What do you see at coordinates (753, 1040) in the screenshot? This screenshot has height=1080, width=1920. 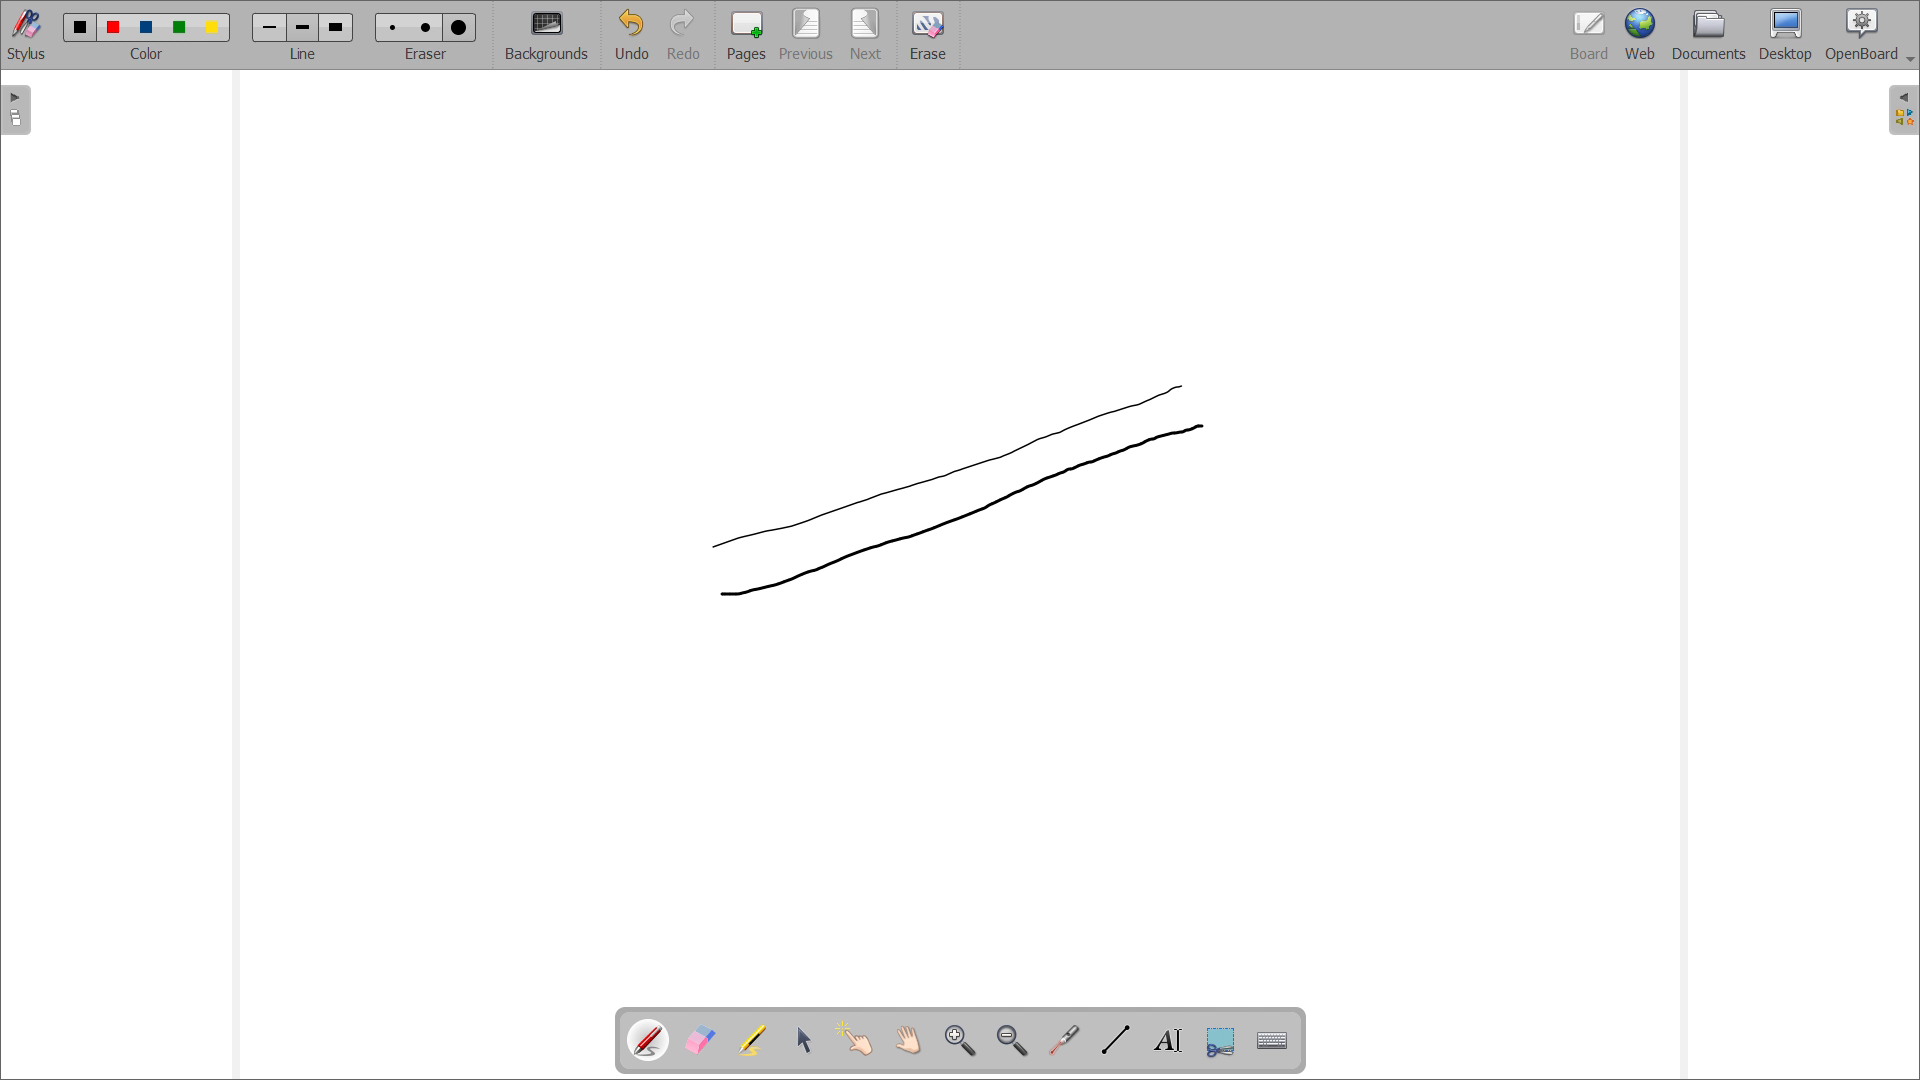 I see `highlights` at bounding box center [753, 1040].